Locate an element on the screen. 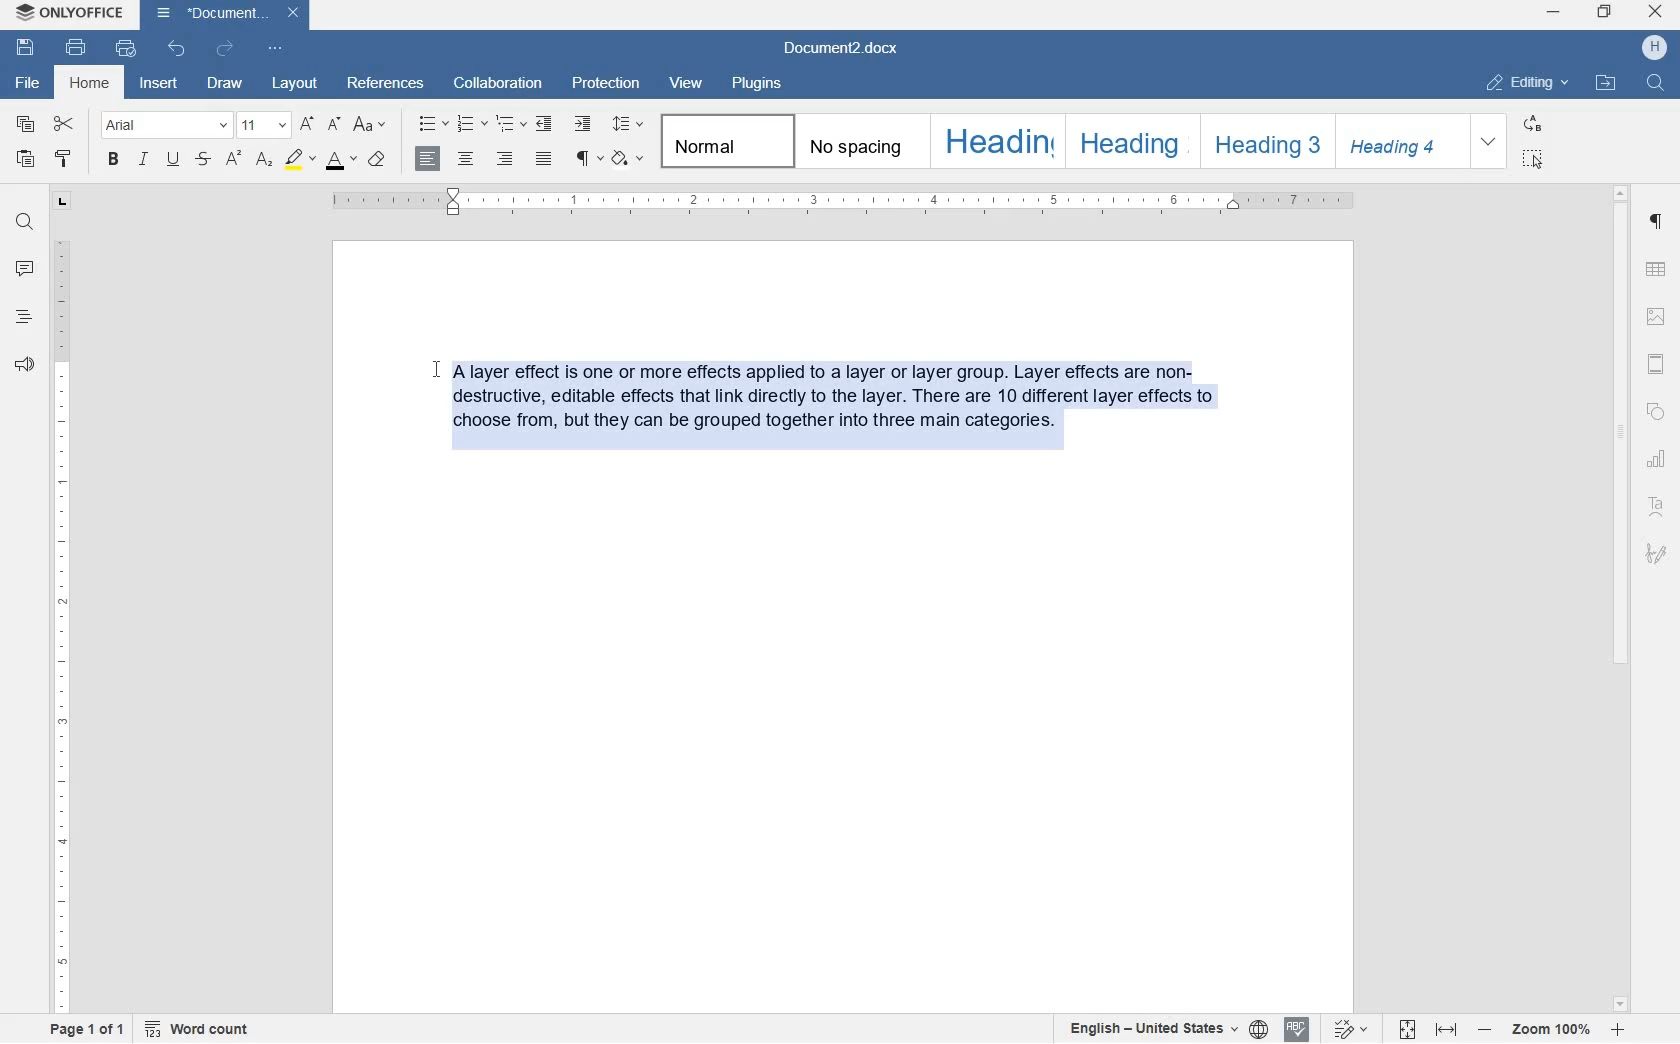 The width and height of the screenshot is (1680, 1044). paragraph settings is located at coordinates (1658, 226).